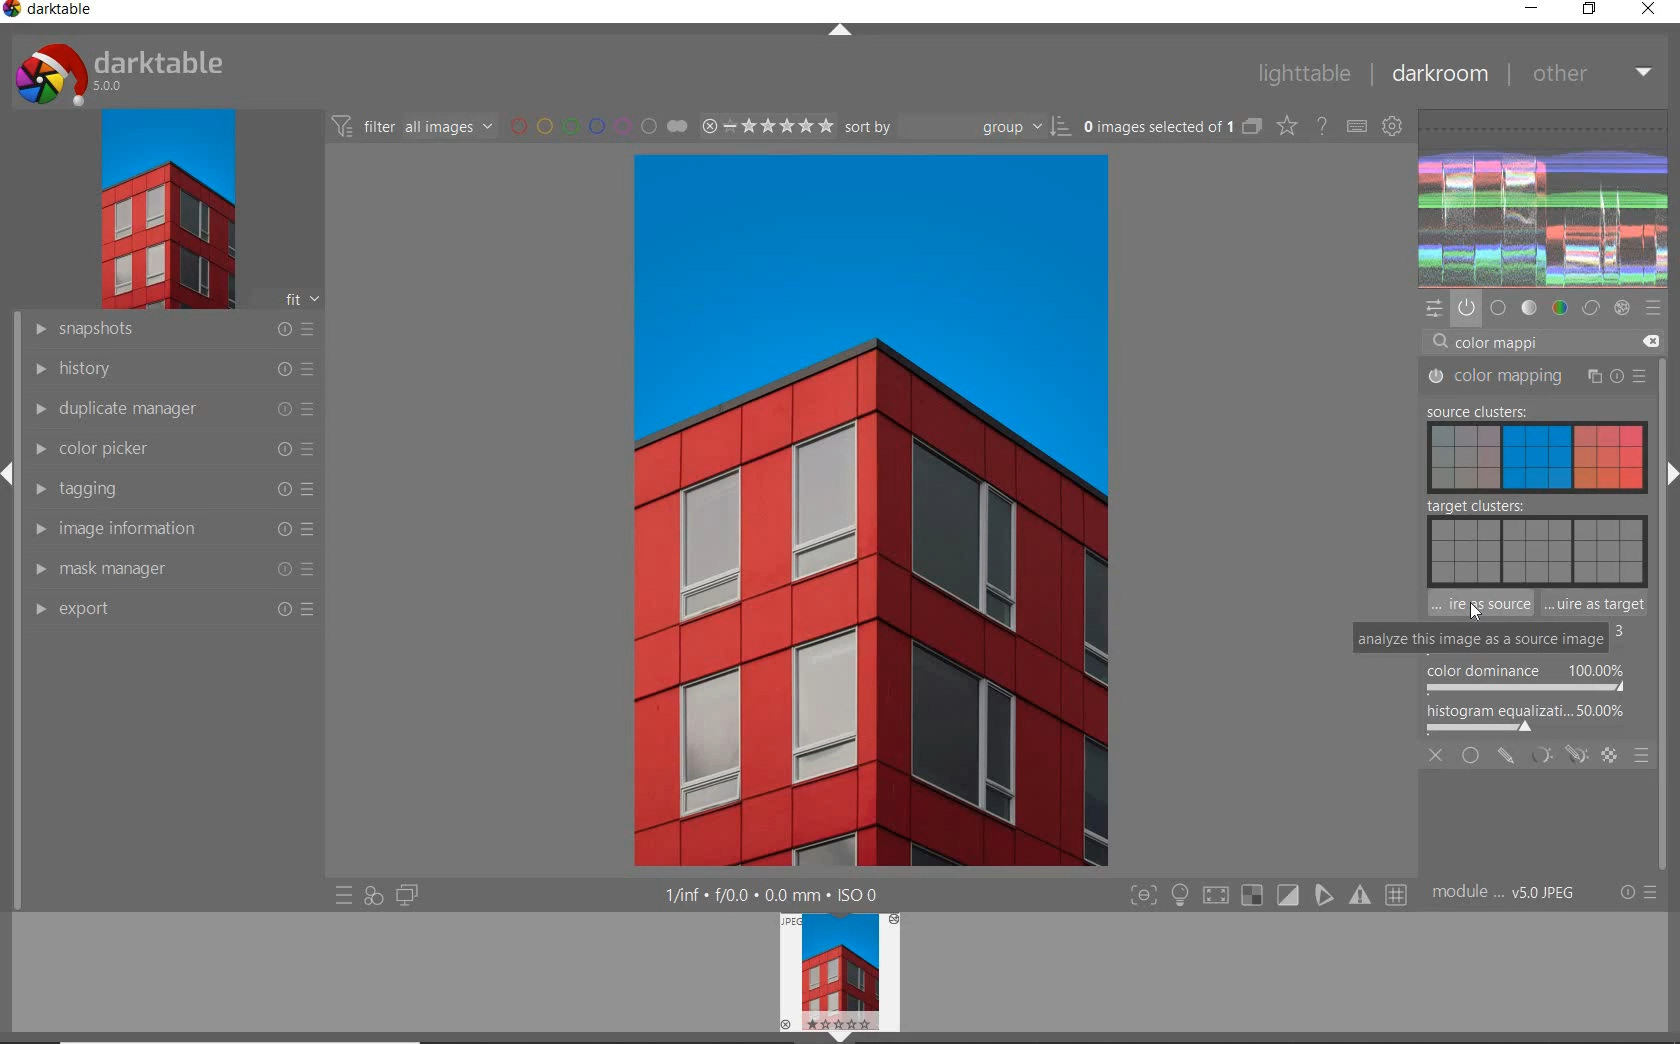  Describe the element at coordinates (1642, 757) in the screenshot. I see `BLENDING OPTIONS` at that location.